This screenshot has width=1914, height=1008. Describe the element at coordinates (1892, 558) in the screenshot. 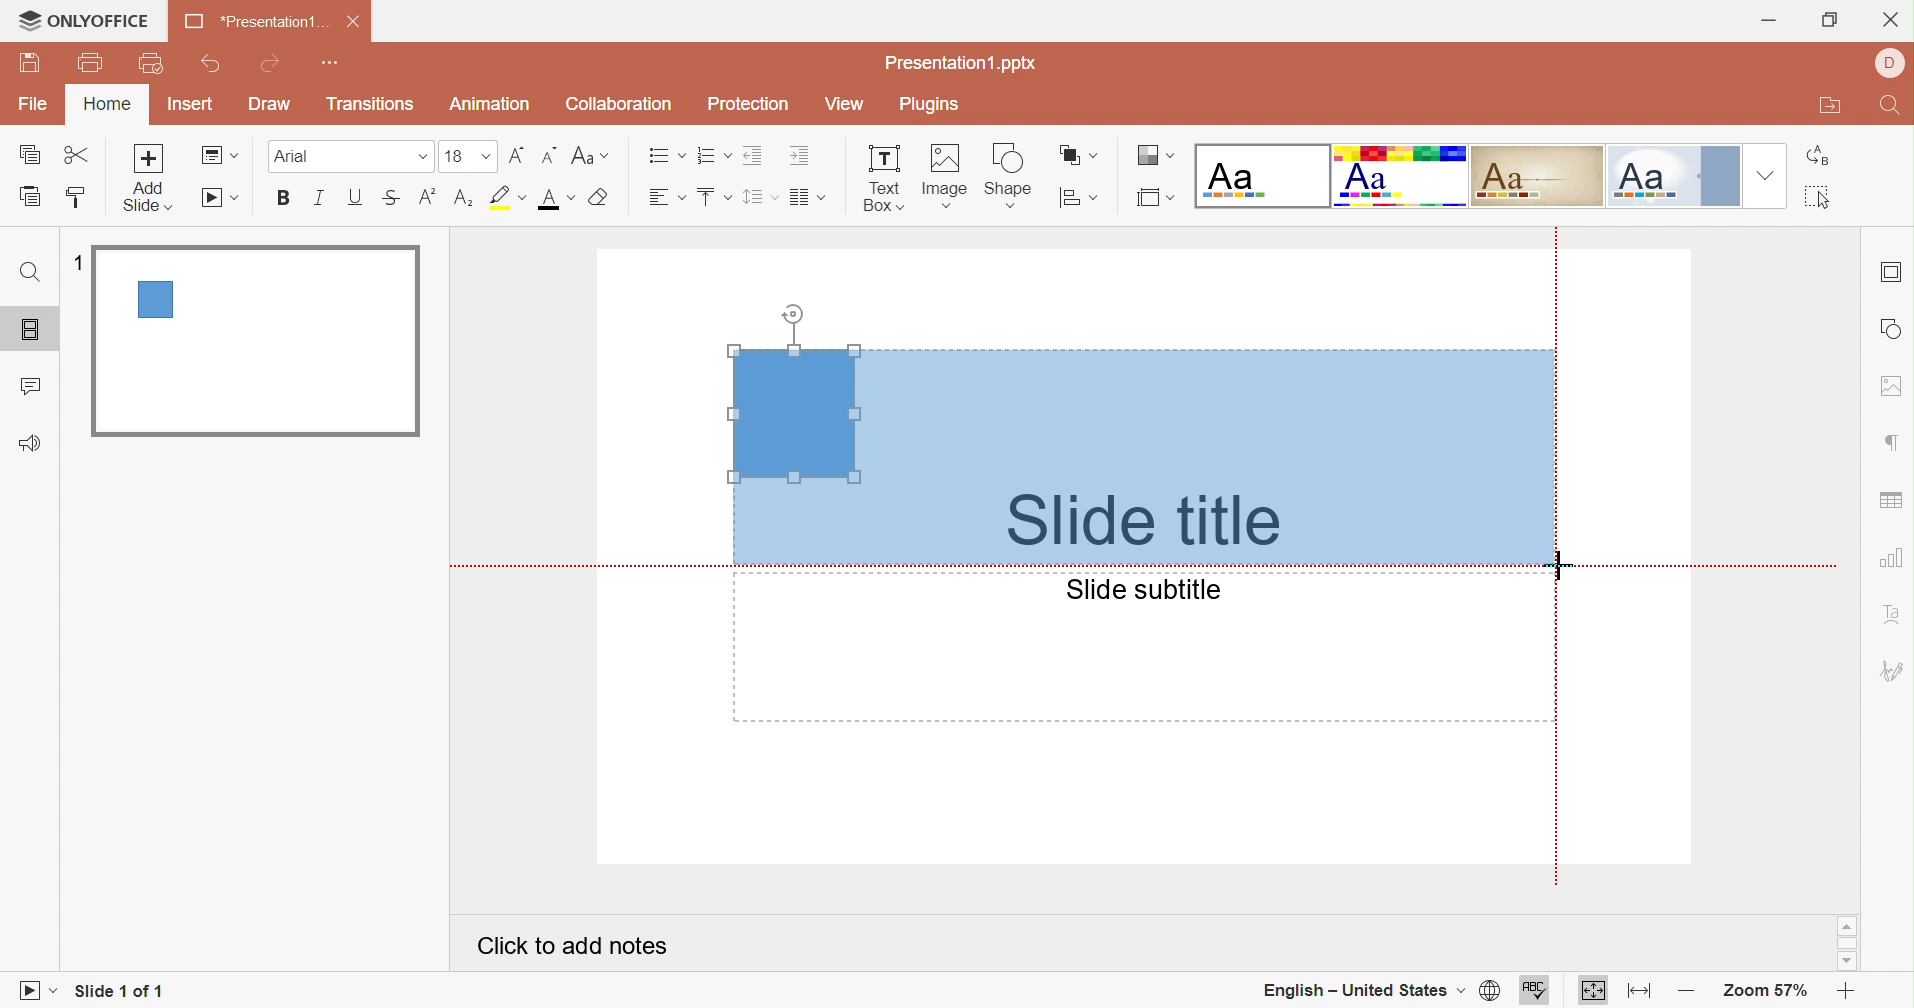

I see `Chart settings` at that location.